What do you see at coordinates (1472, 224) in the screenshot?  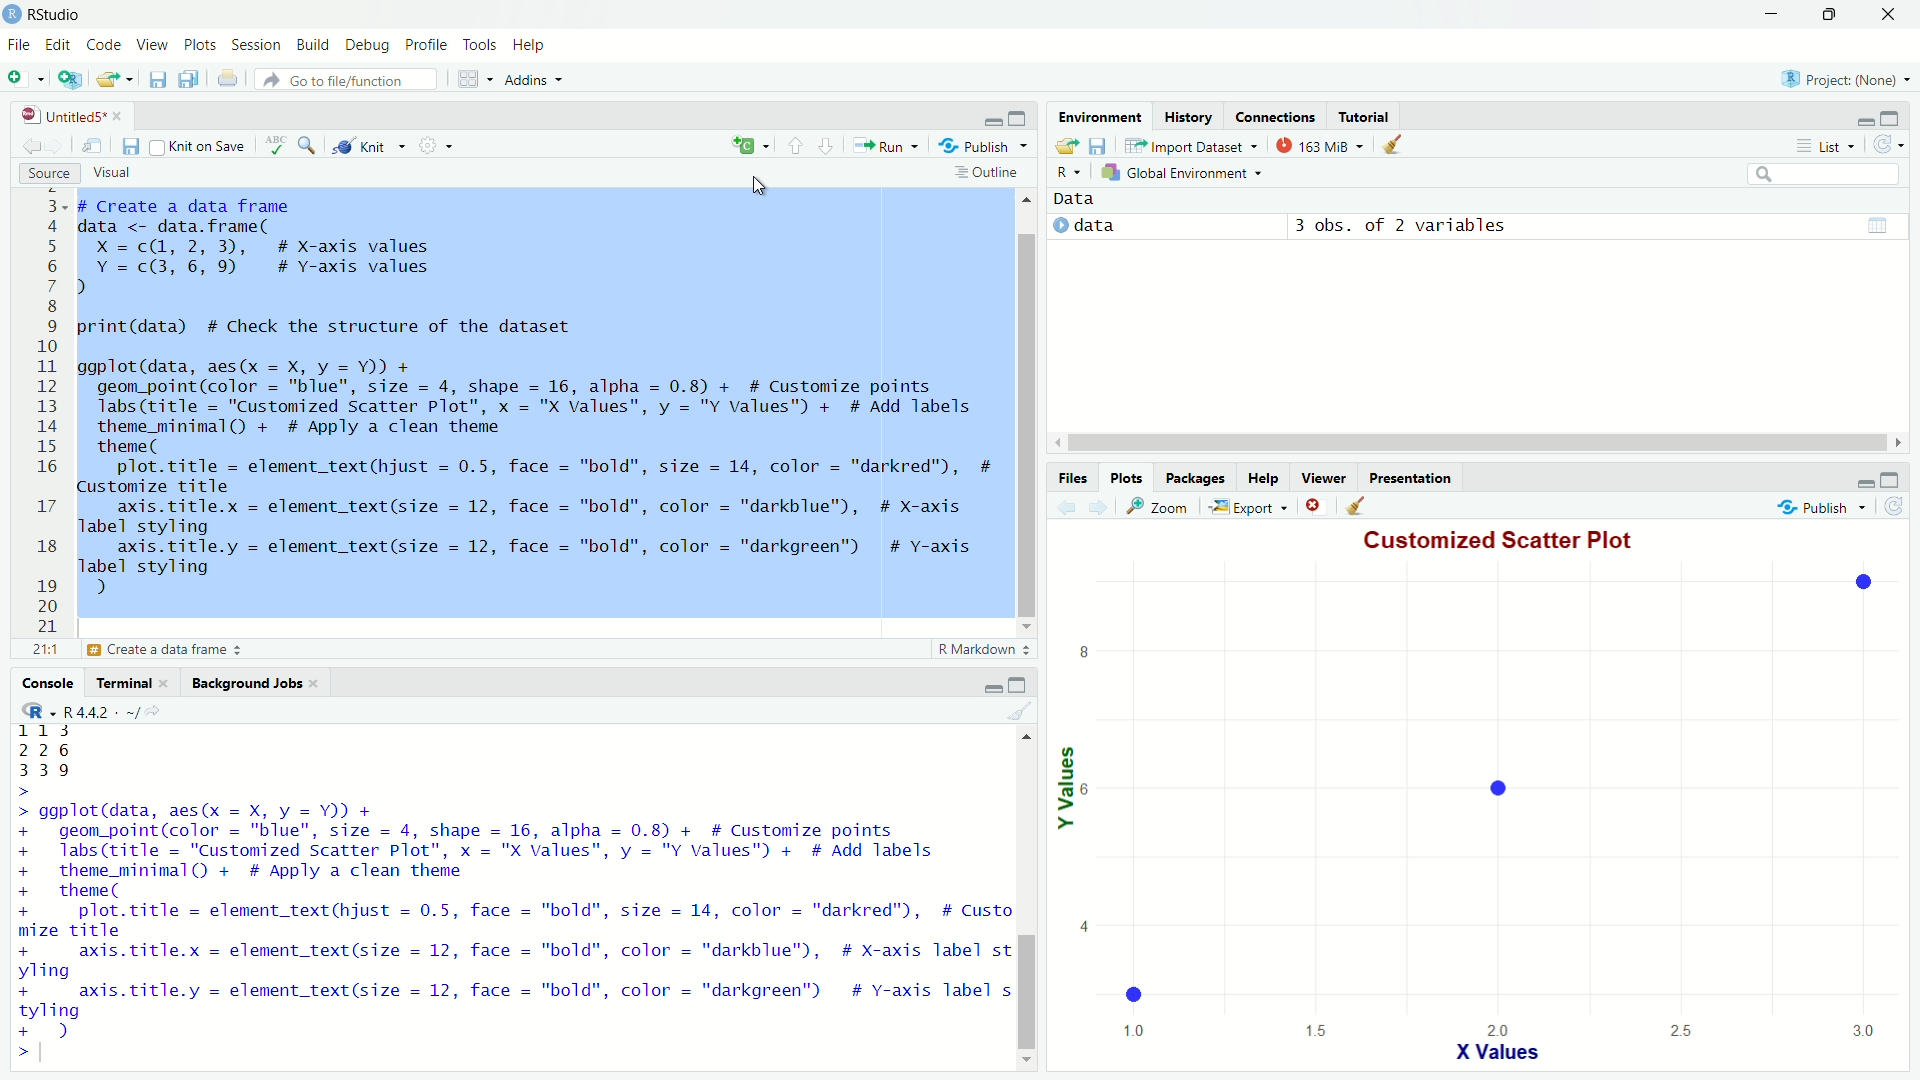 I see `Environment is empty` at bounding box center [1472, 224].